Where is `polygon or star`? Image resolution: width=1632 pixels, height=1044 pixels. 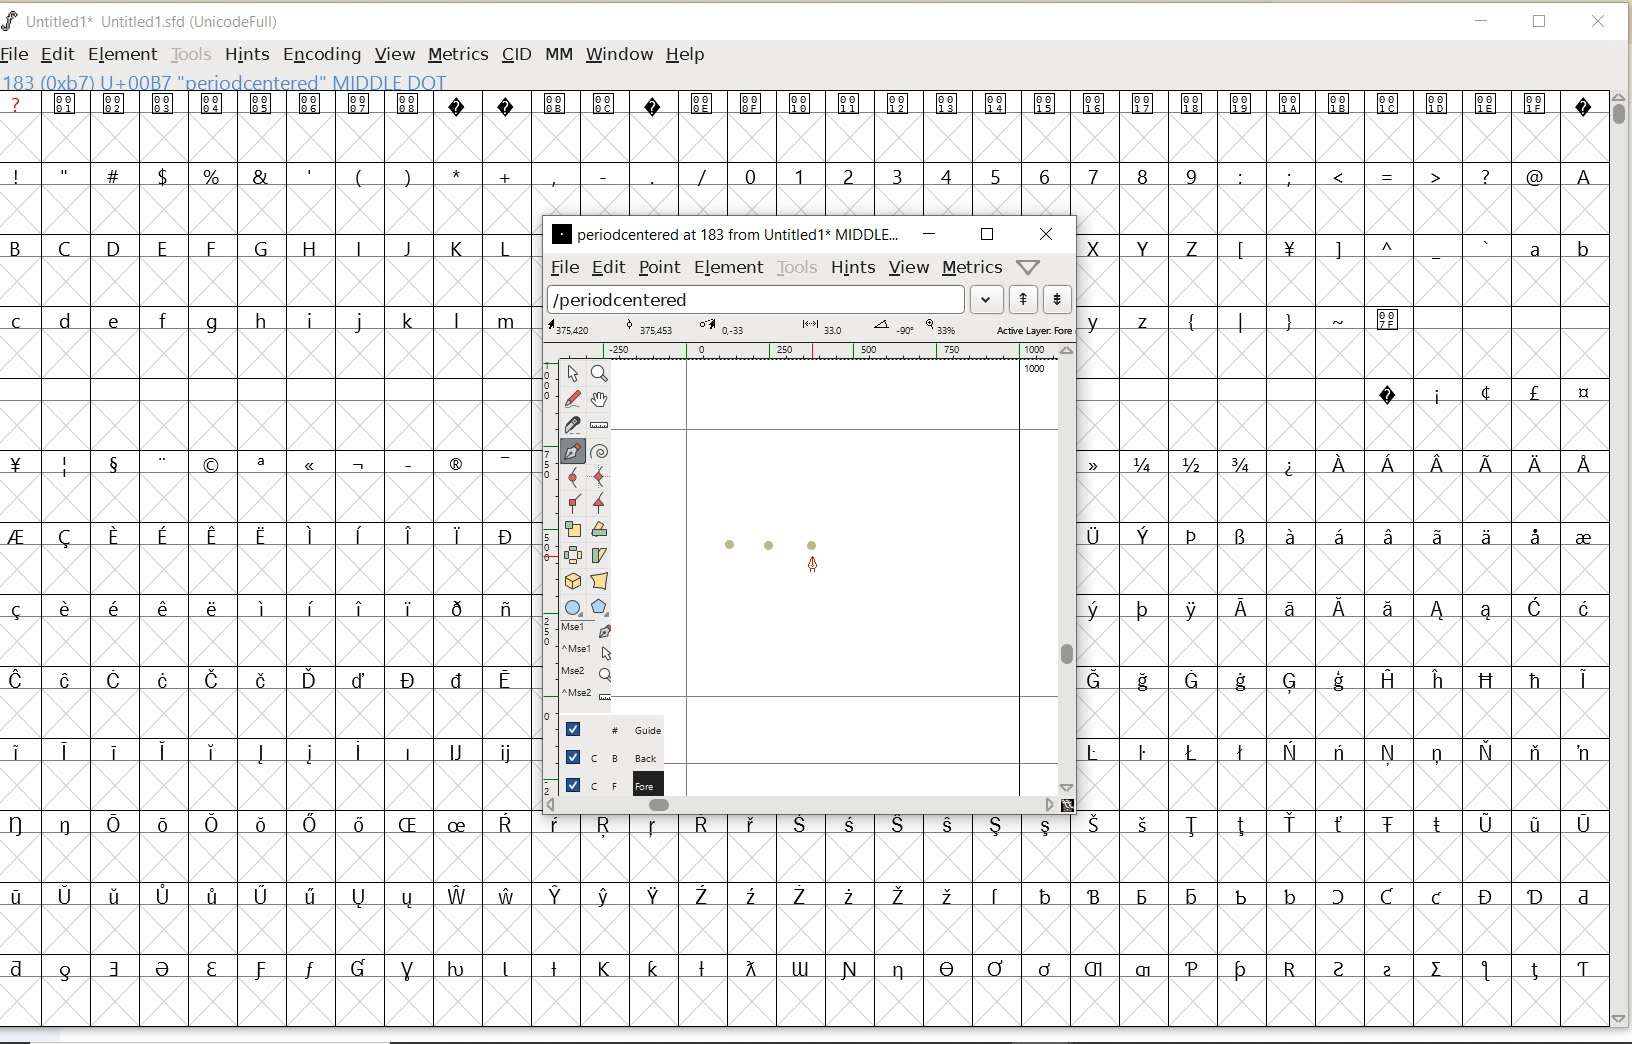
polygon or star is located at coordinates (602, 608).